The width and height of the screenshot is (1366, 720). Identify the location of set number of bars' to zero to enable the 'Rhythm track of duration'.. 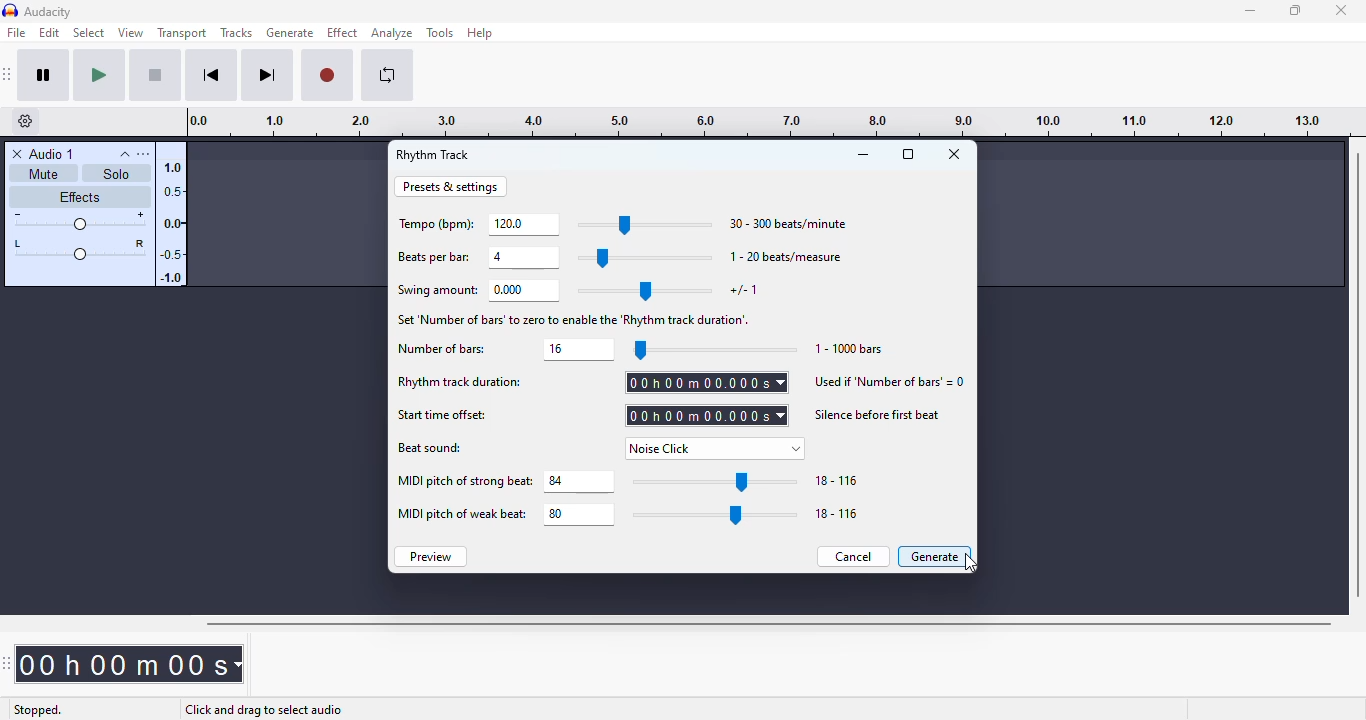
(575, 319).